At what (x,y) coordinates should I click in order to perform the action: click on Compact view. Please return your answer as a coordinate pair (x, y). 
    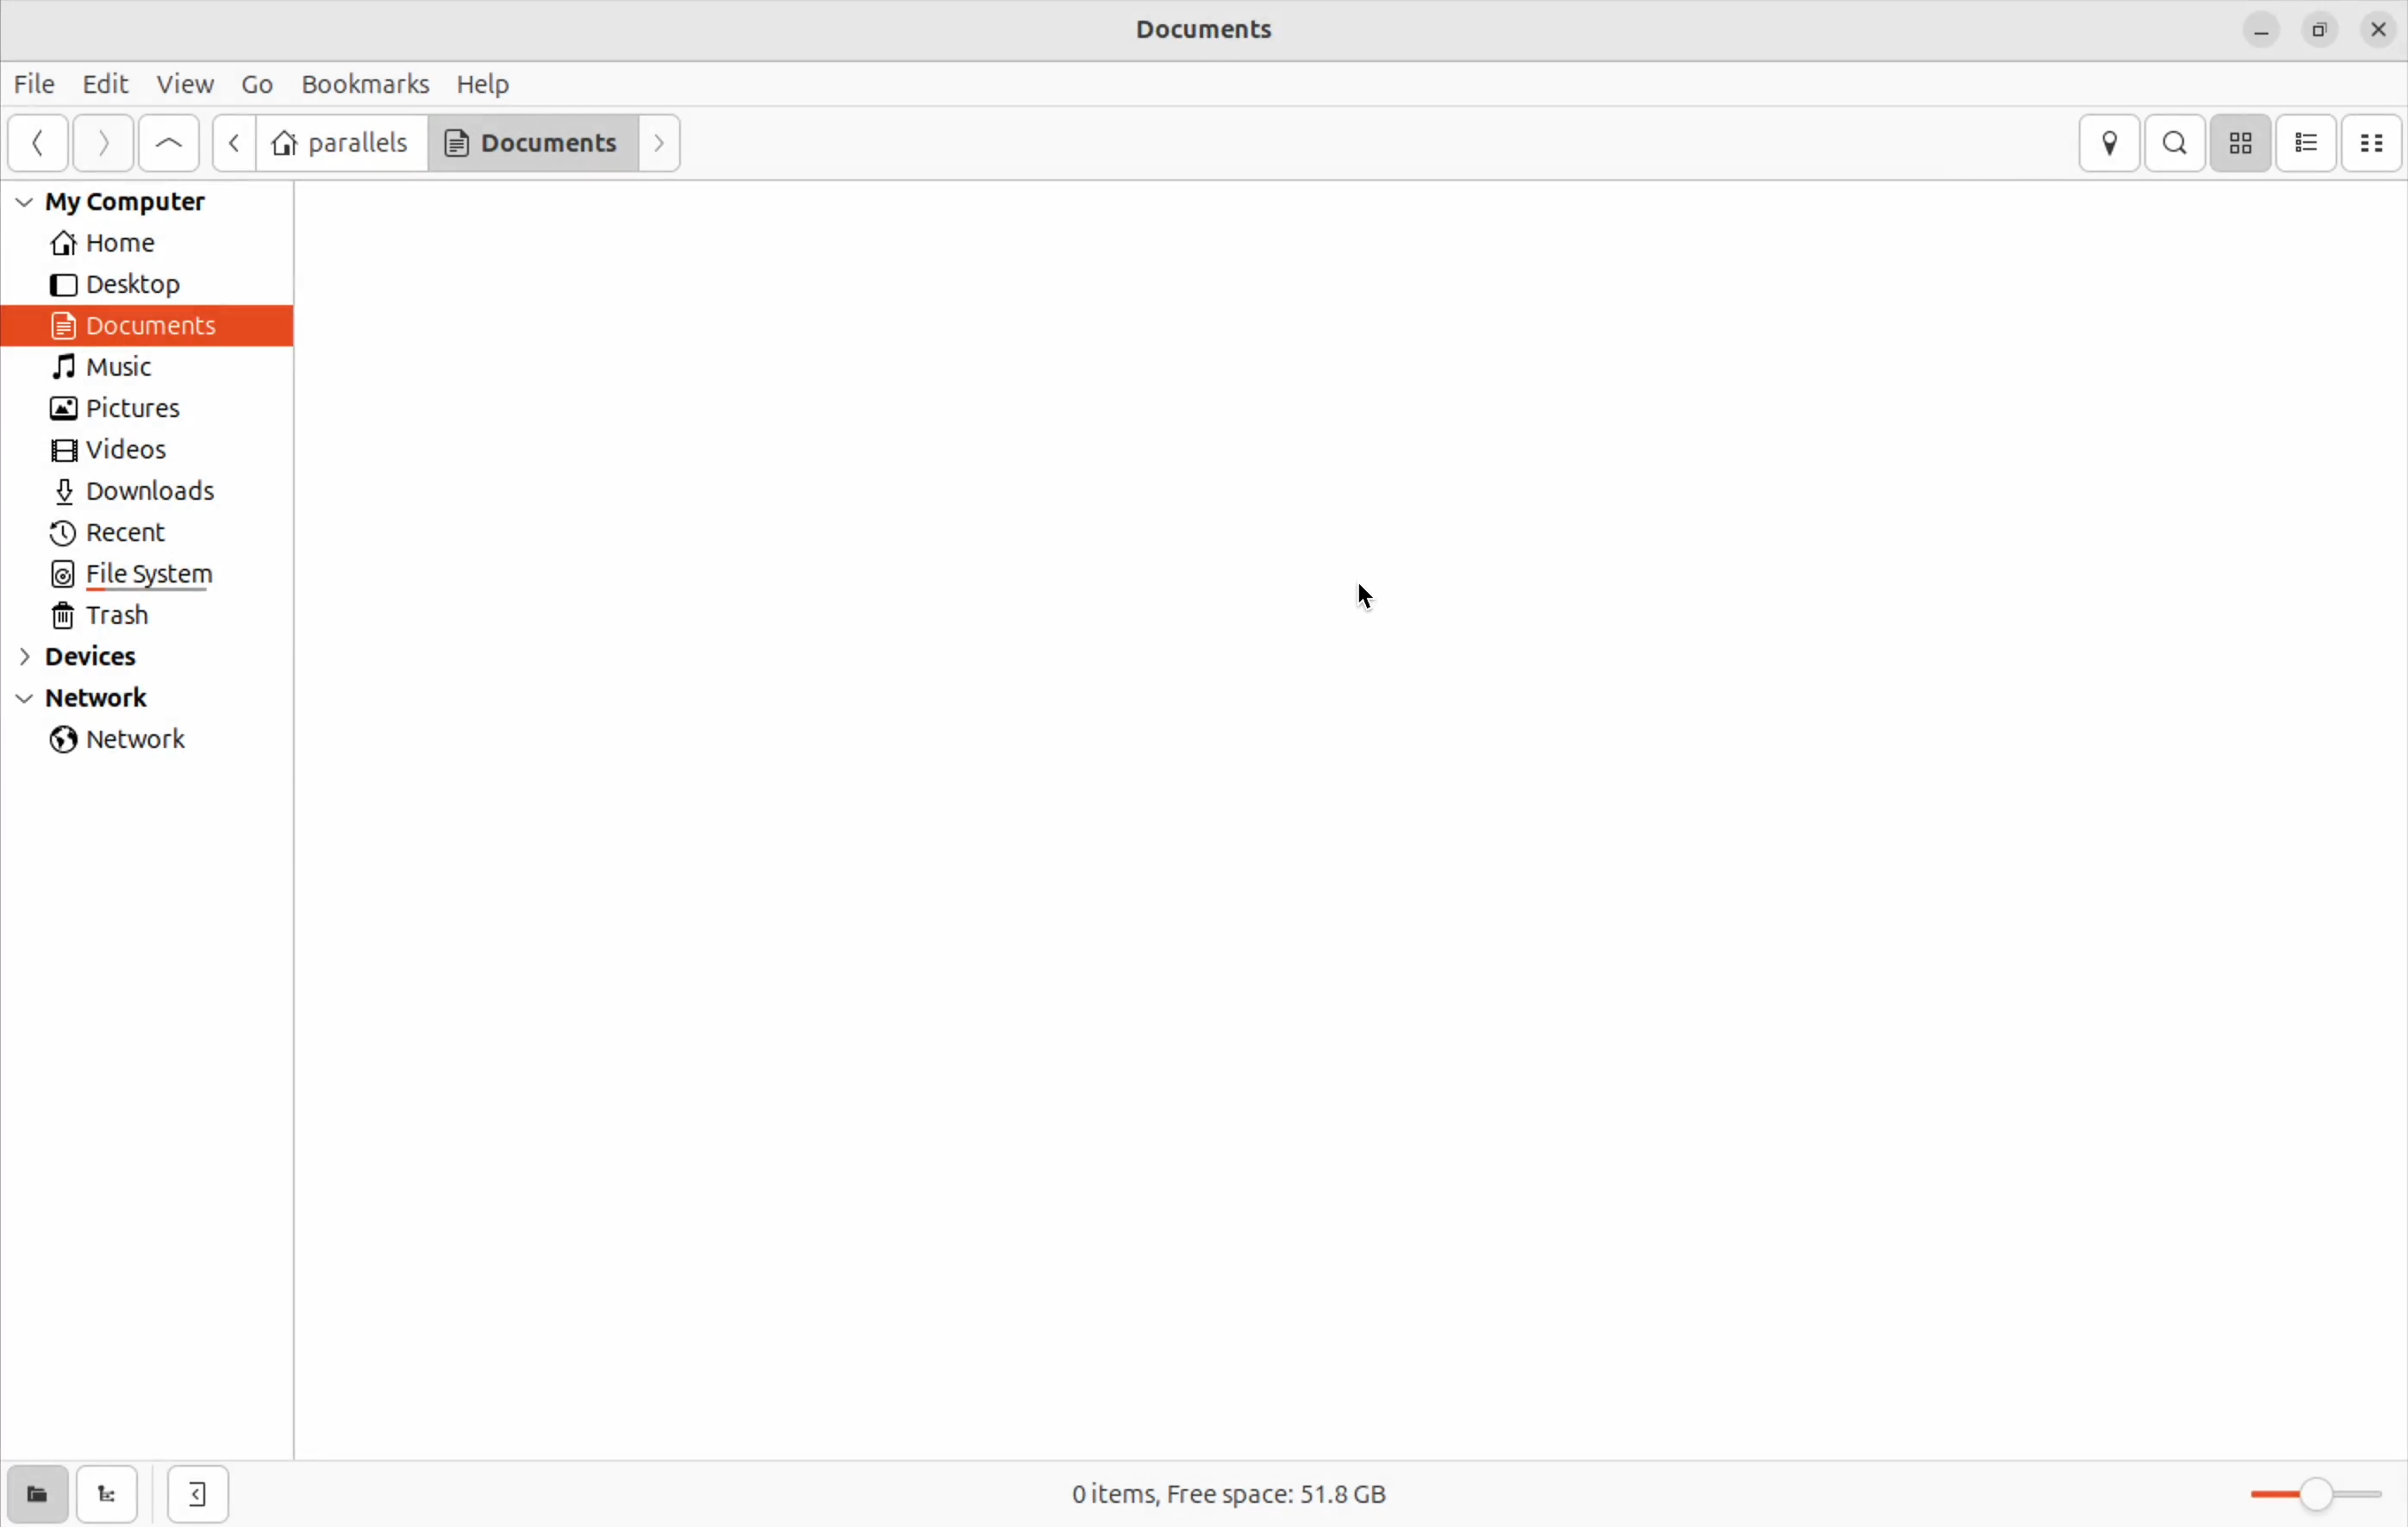
    Looking at the image, I should click on (2376, 142).